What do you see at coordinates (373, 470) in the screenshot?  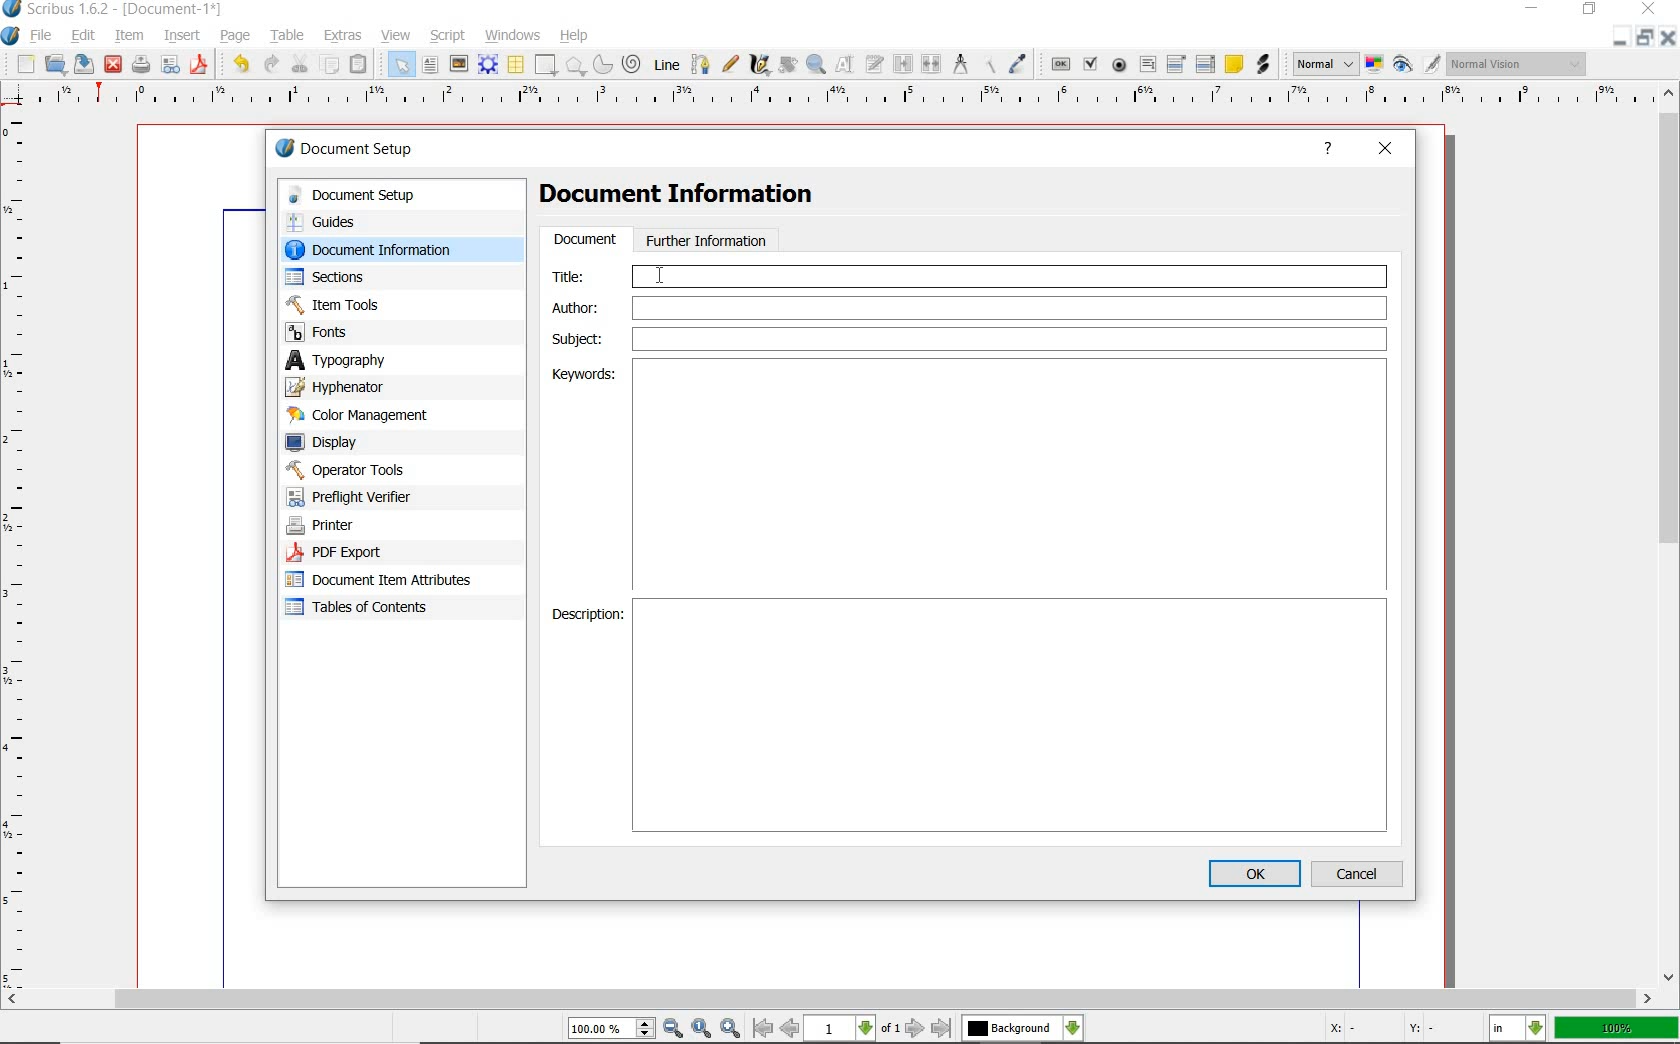 I see `operator tools` at bounding box center [373, 470].